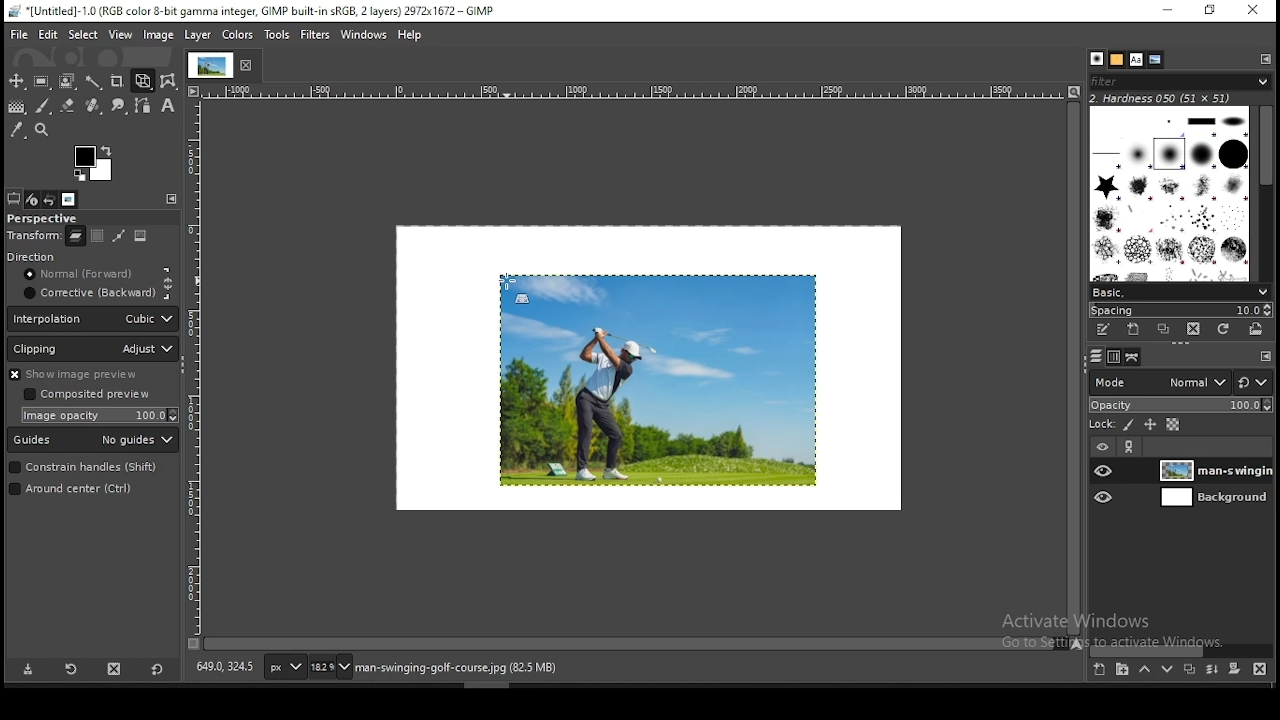 Image resolution: width=1280 pixels, height=720 pixels. Describe the element at coordinates (33, 200) in the screenshot. I see `device status` at that location.